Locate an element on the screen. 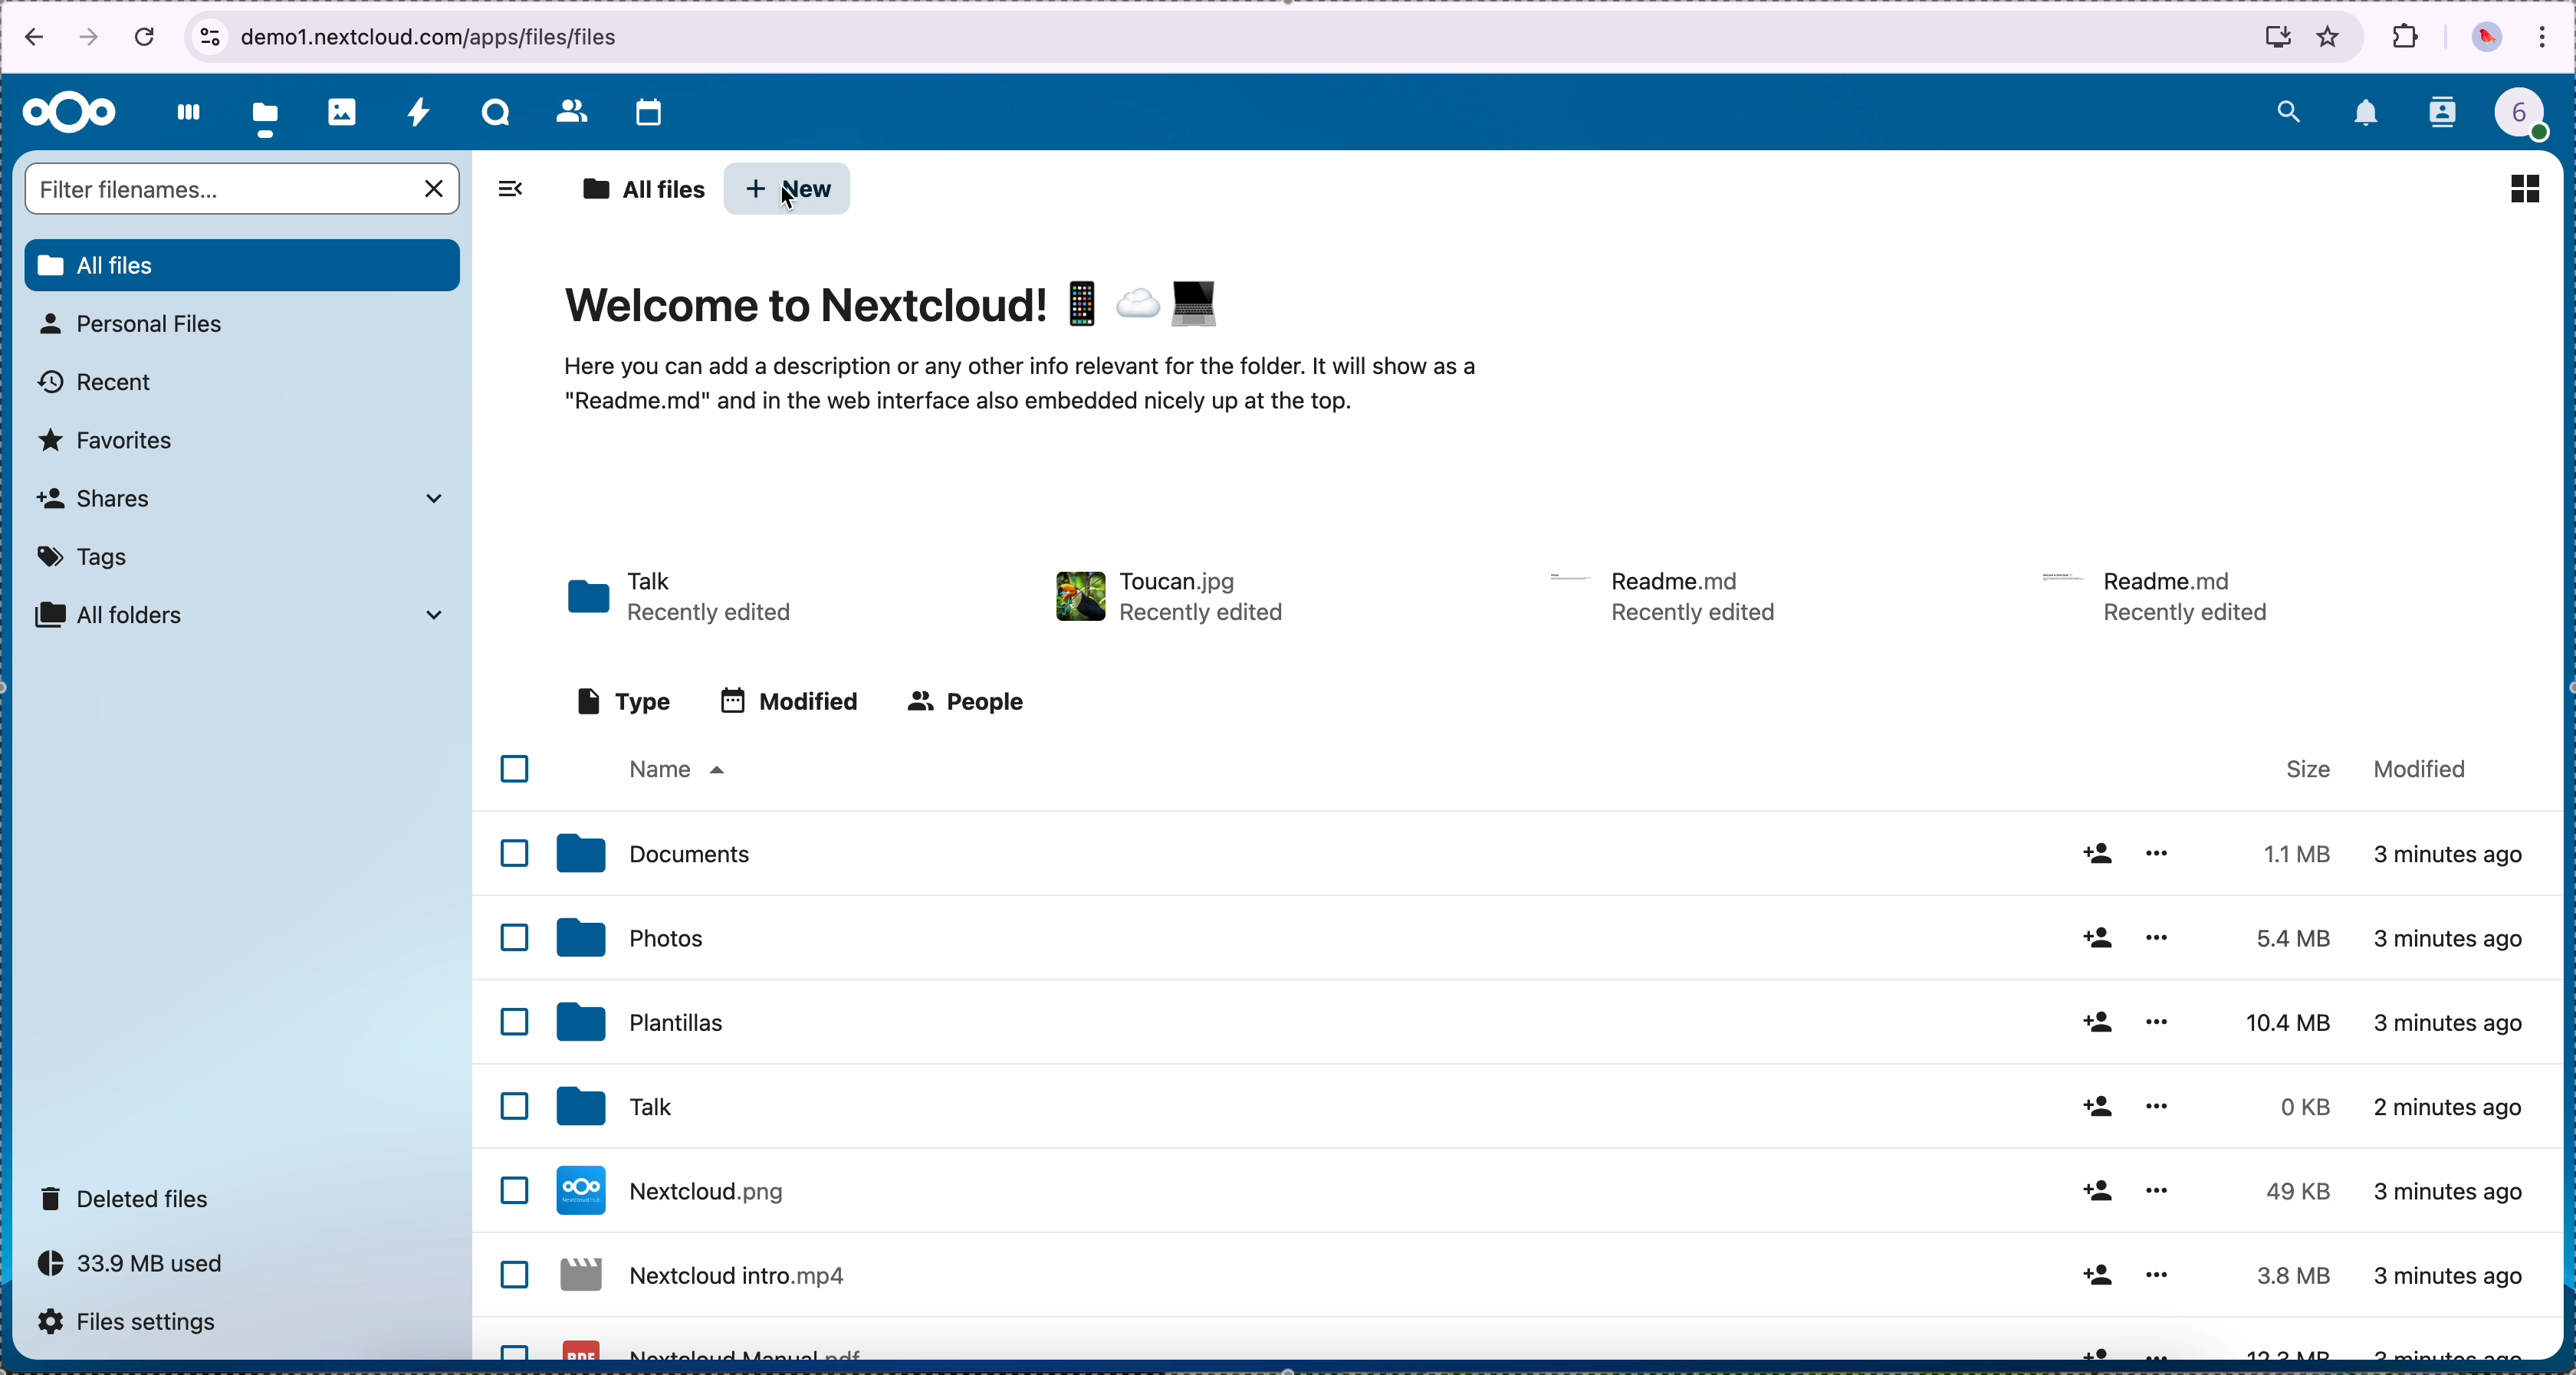 The image size is (2576, 1375). talk is located at coordinates (496, 112).